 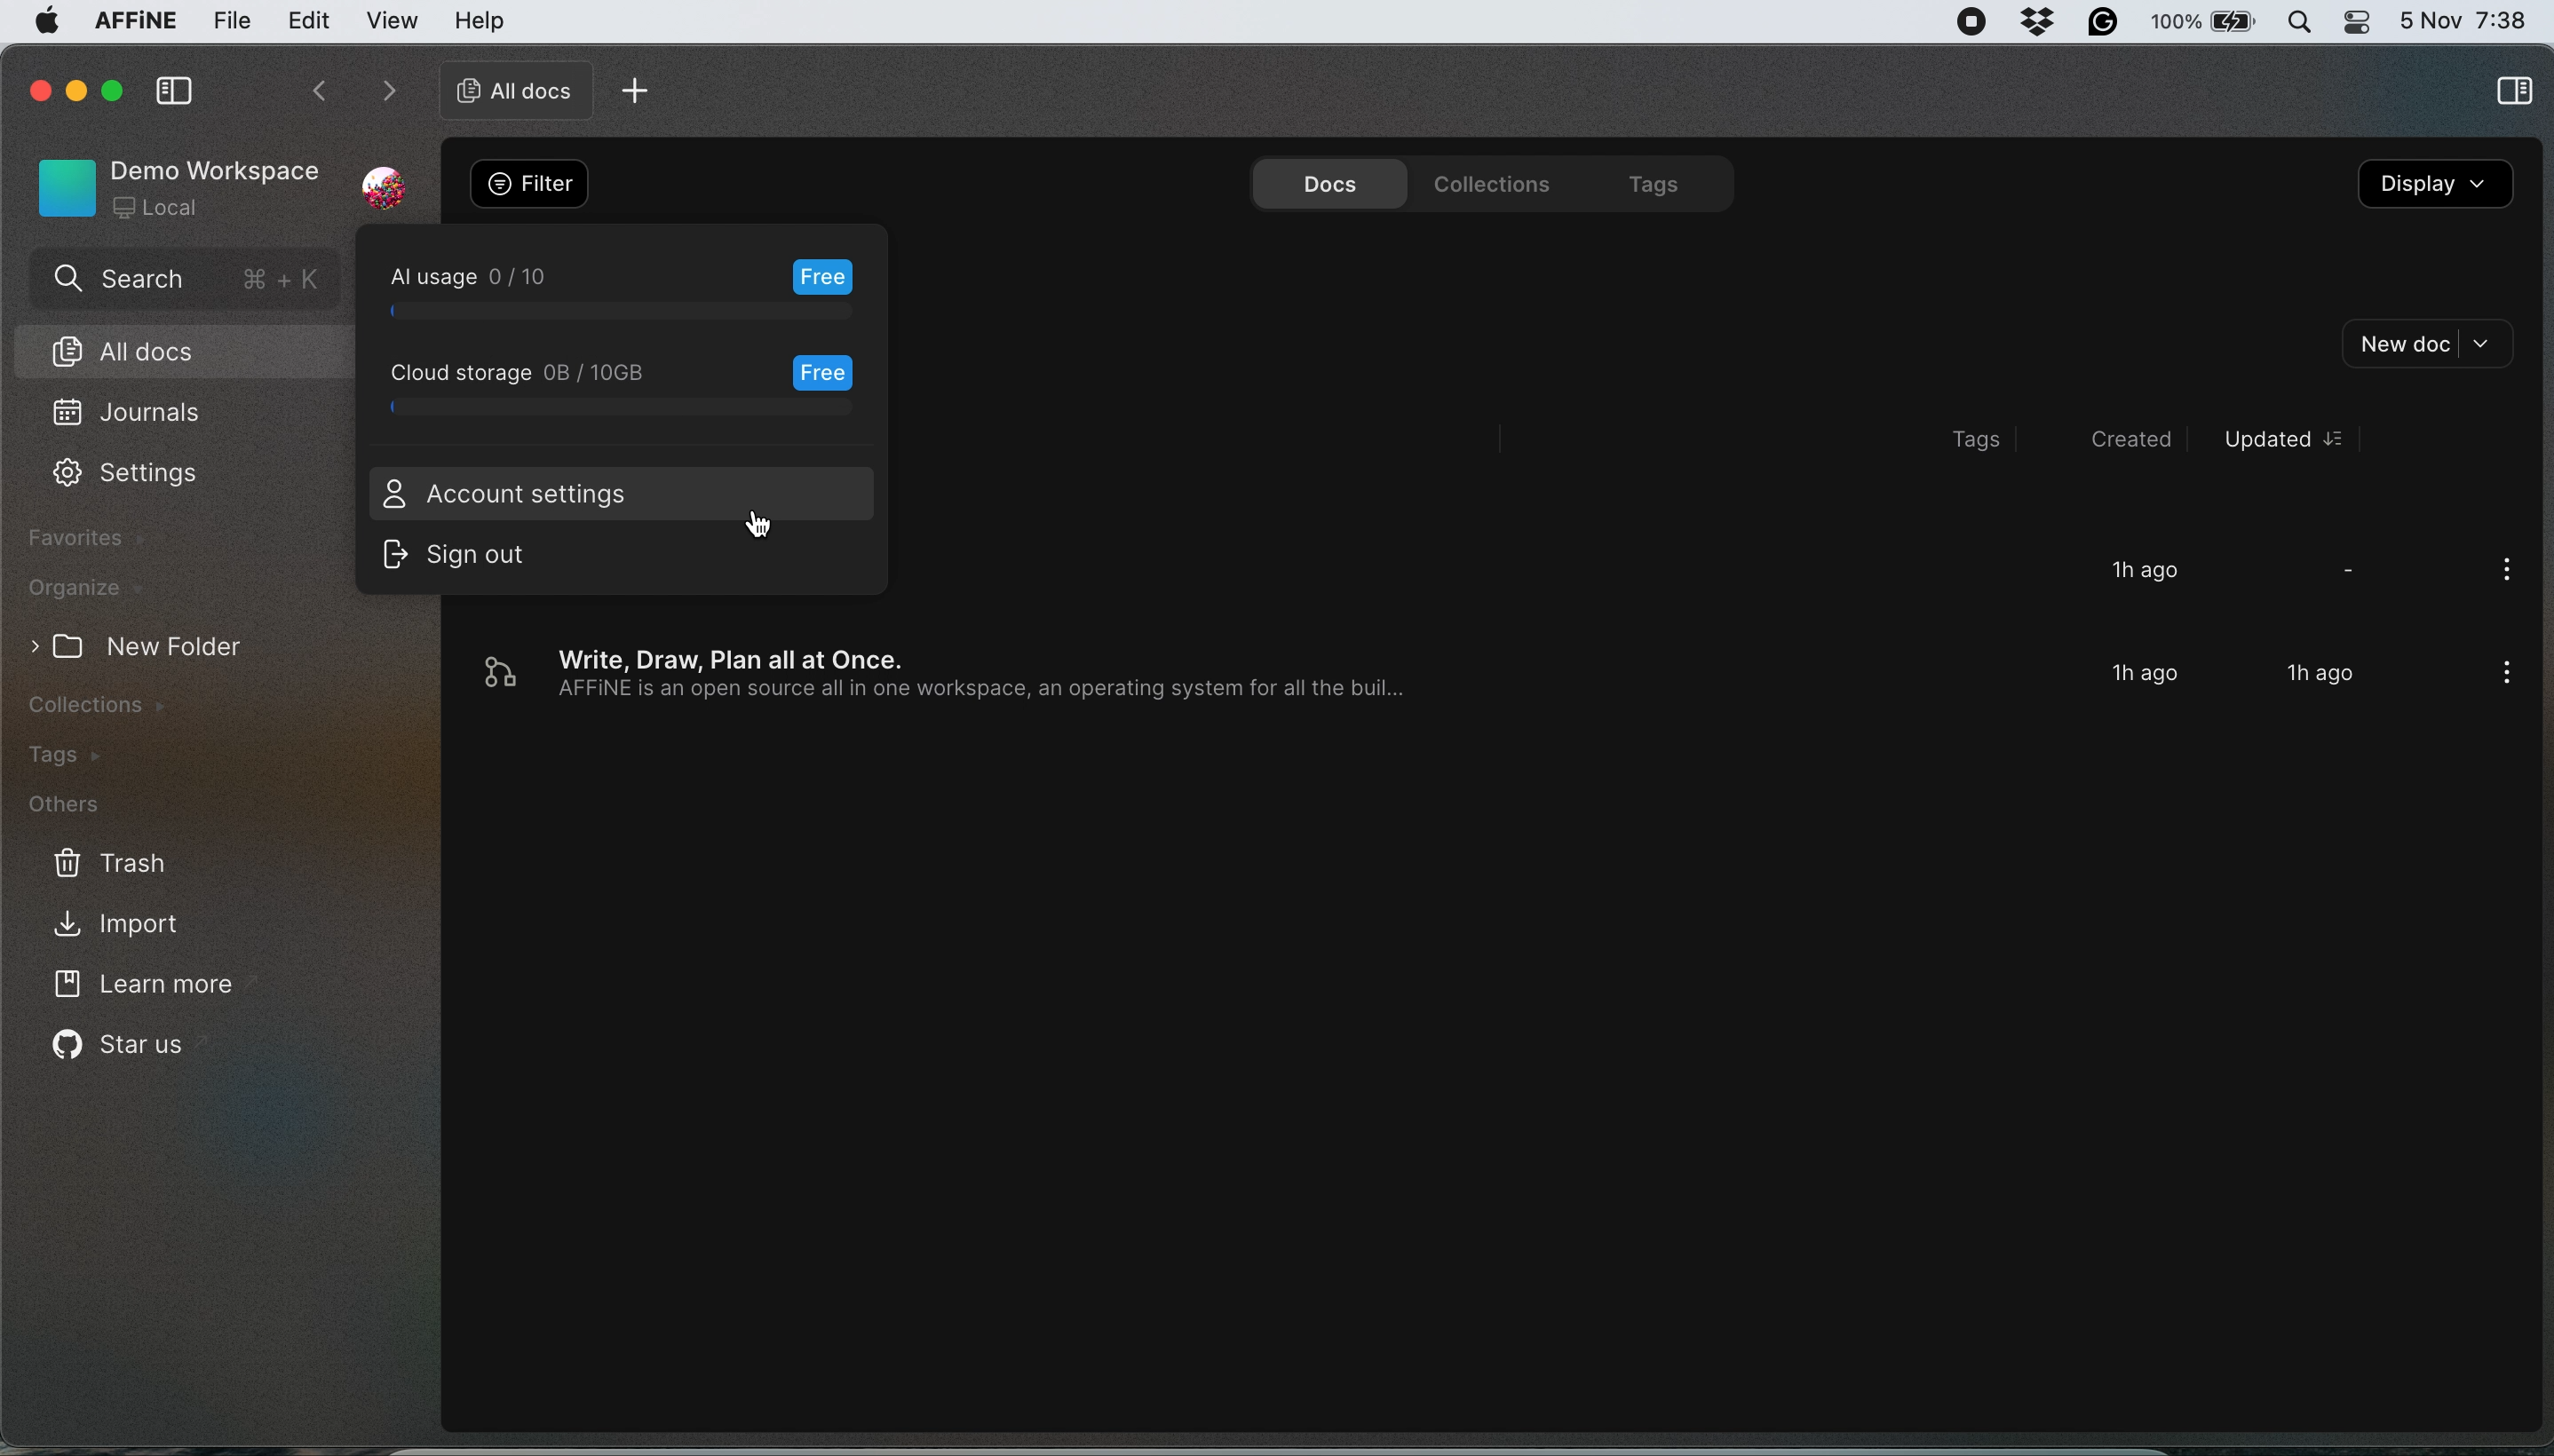 What do you see at coordinates (232, 22) in the screenshot?
I see `file` at bounding box center [232, 22].